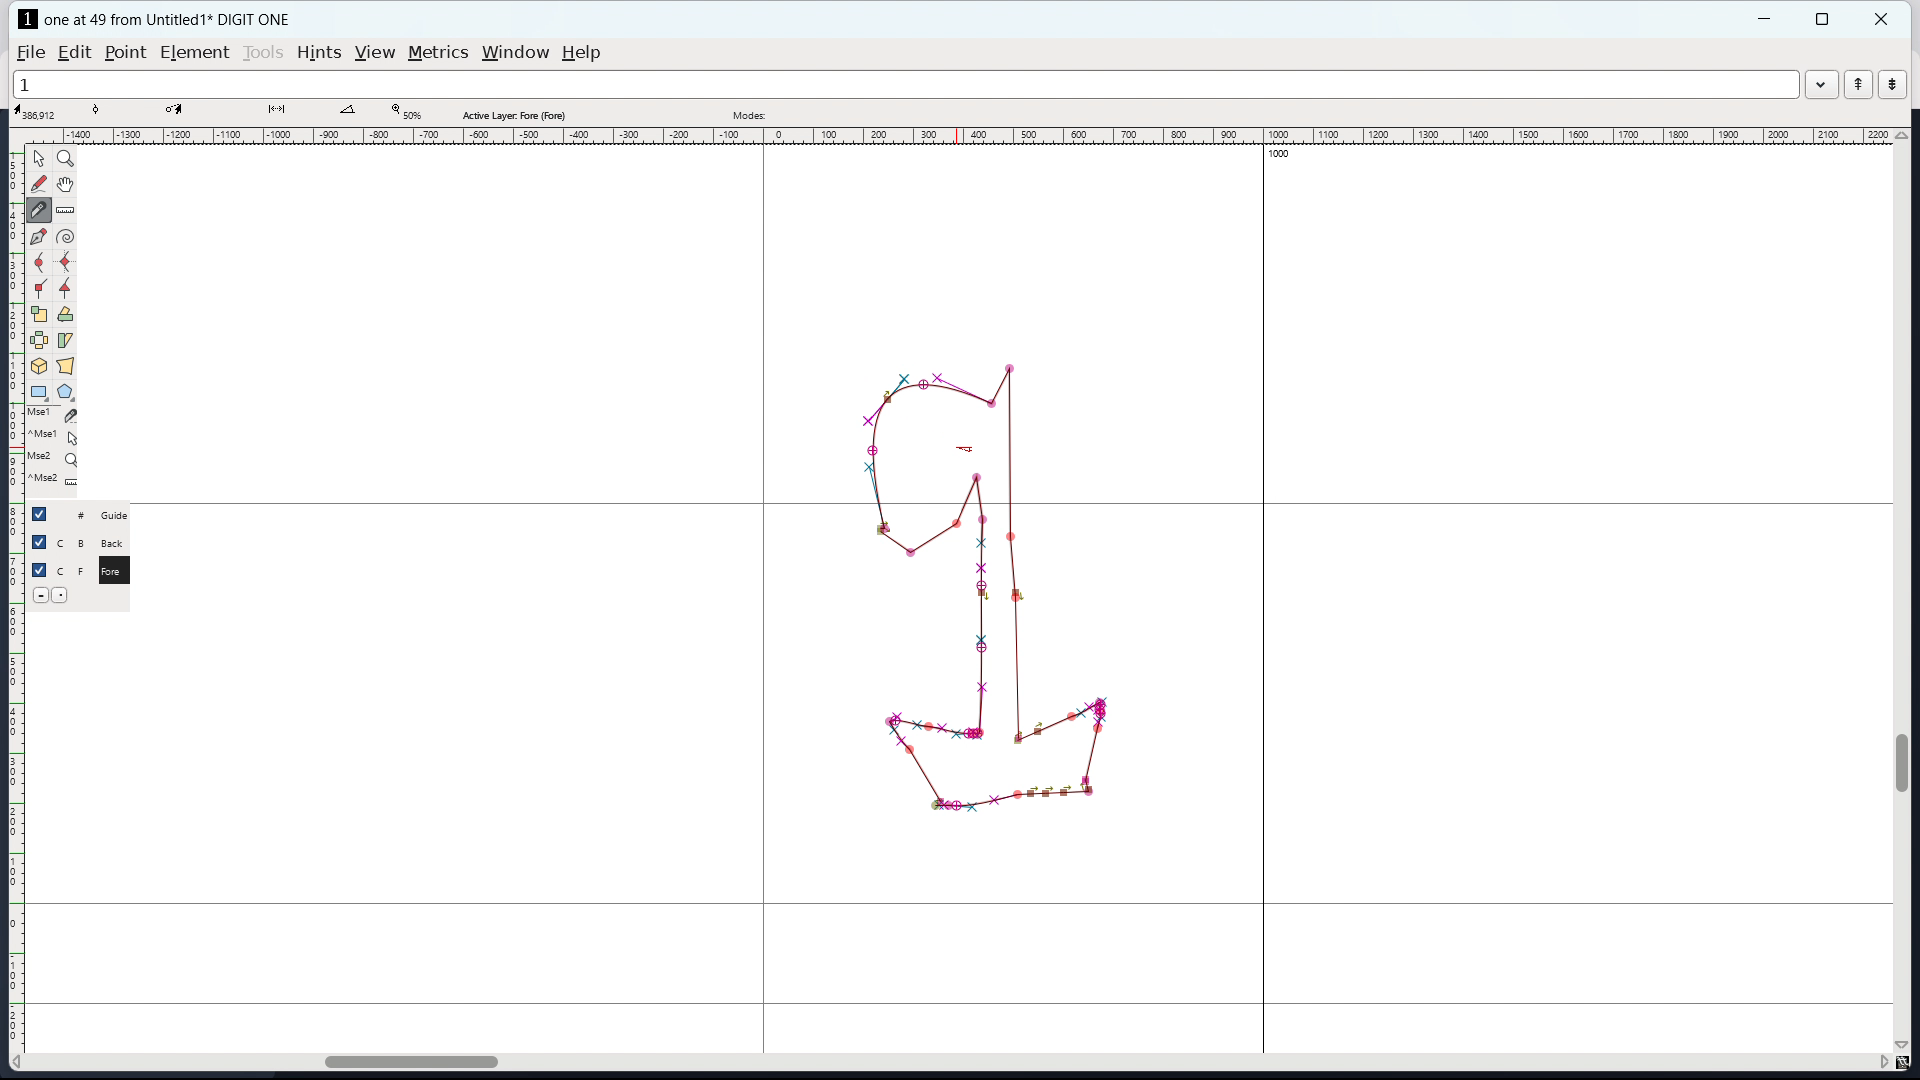 This screenshot has width=1920, height=1080. I want to click on mse2, so click(58, 455).